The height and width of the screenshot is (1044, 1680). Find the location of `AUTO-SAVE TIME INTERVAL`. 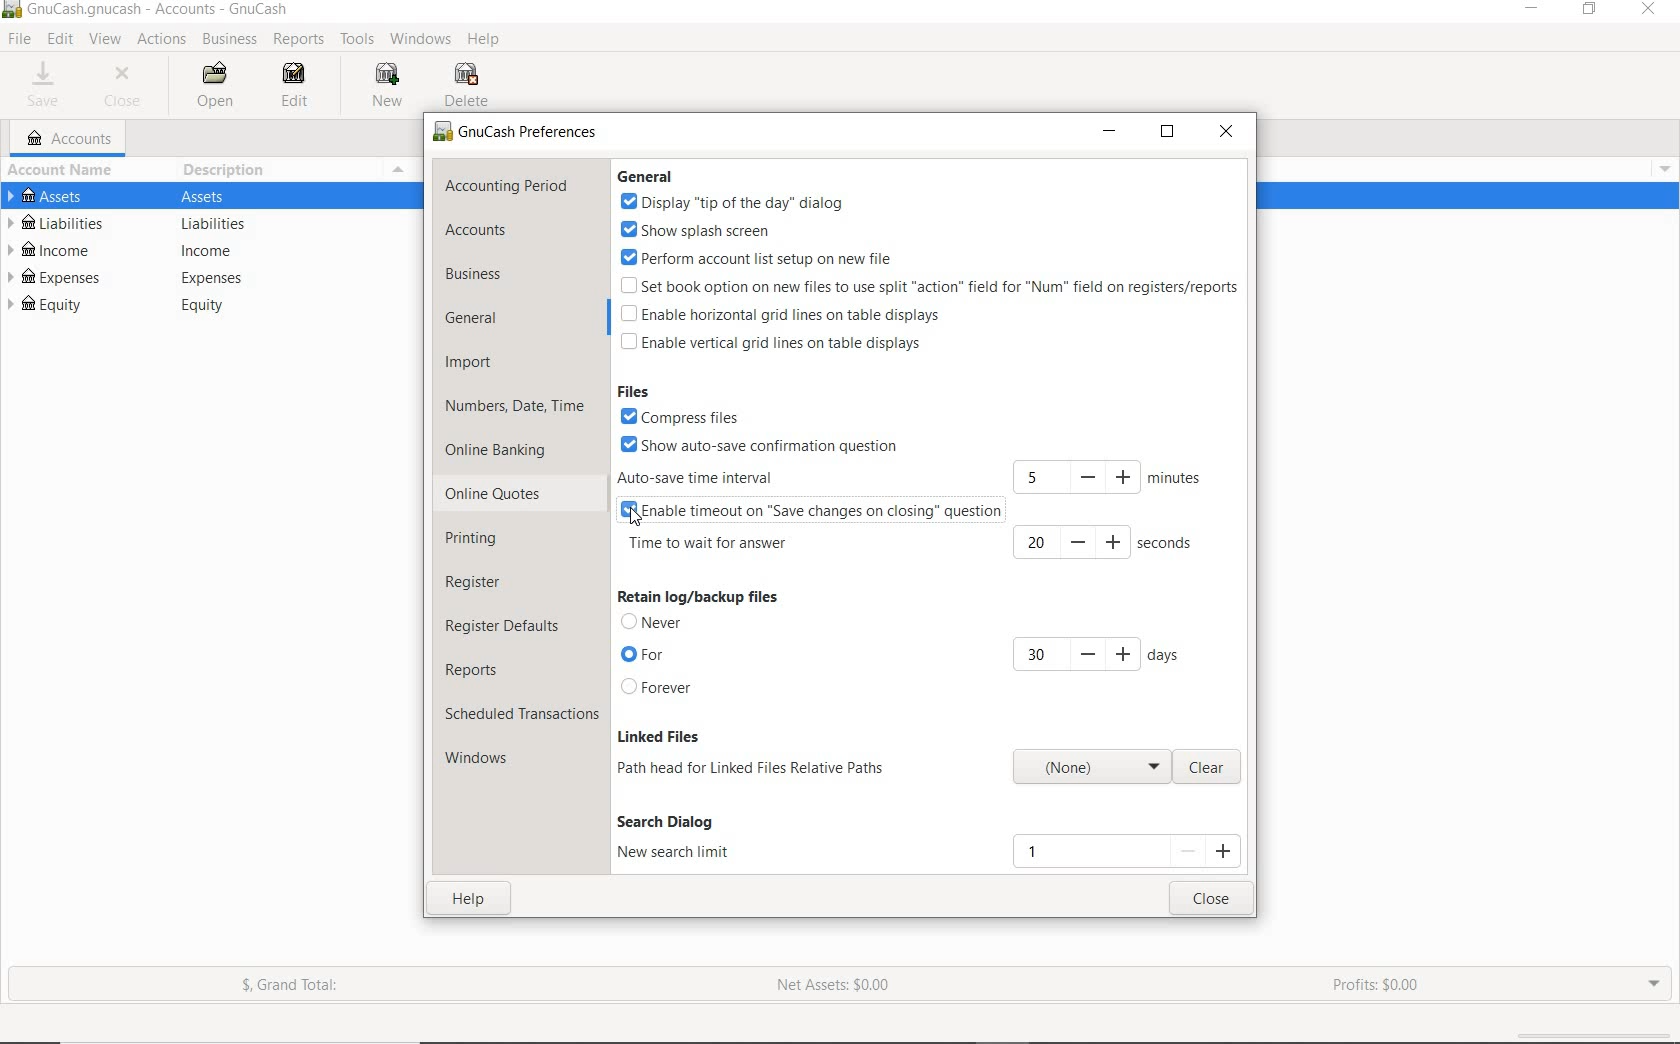

AUTO-SAVE TIME INTERVAL is located at coordinates (732, 479).